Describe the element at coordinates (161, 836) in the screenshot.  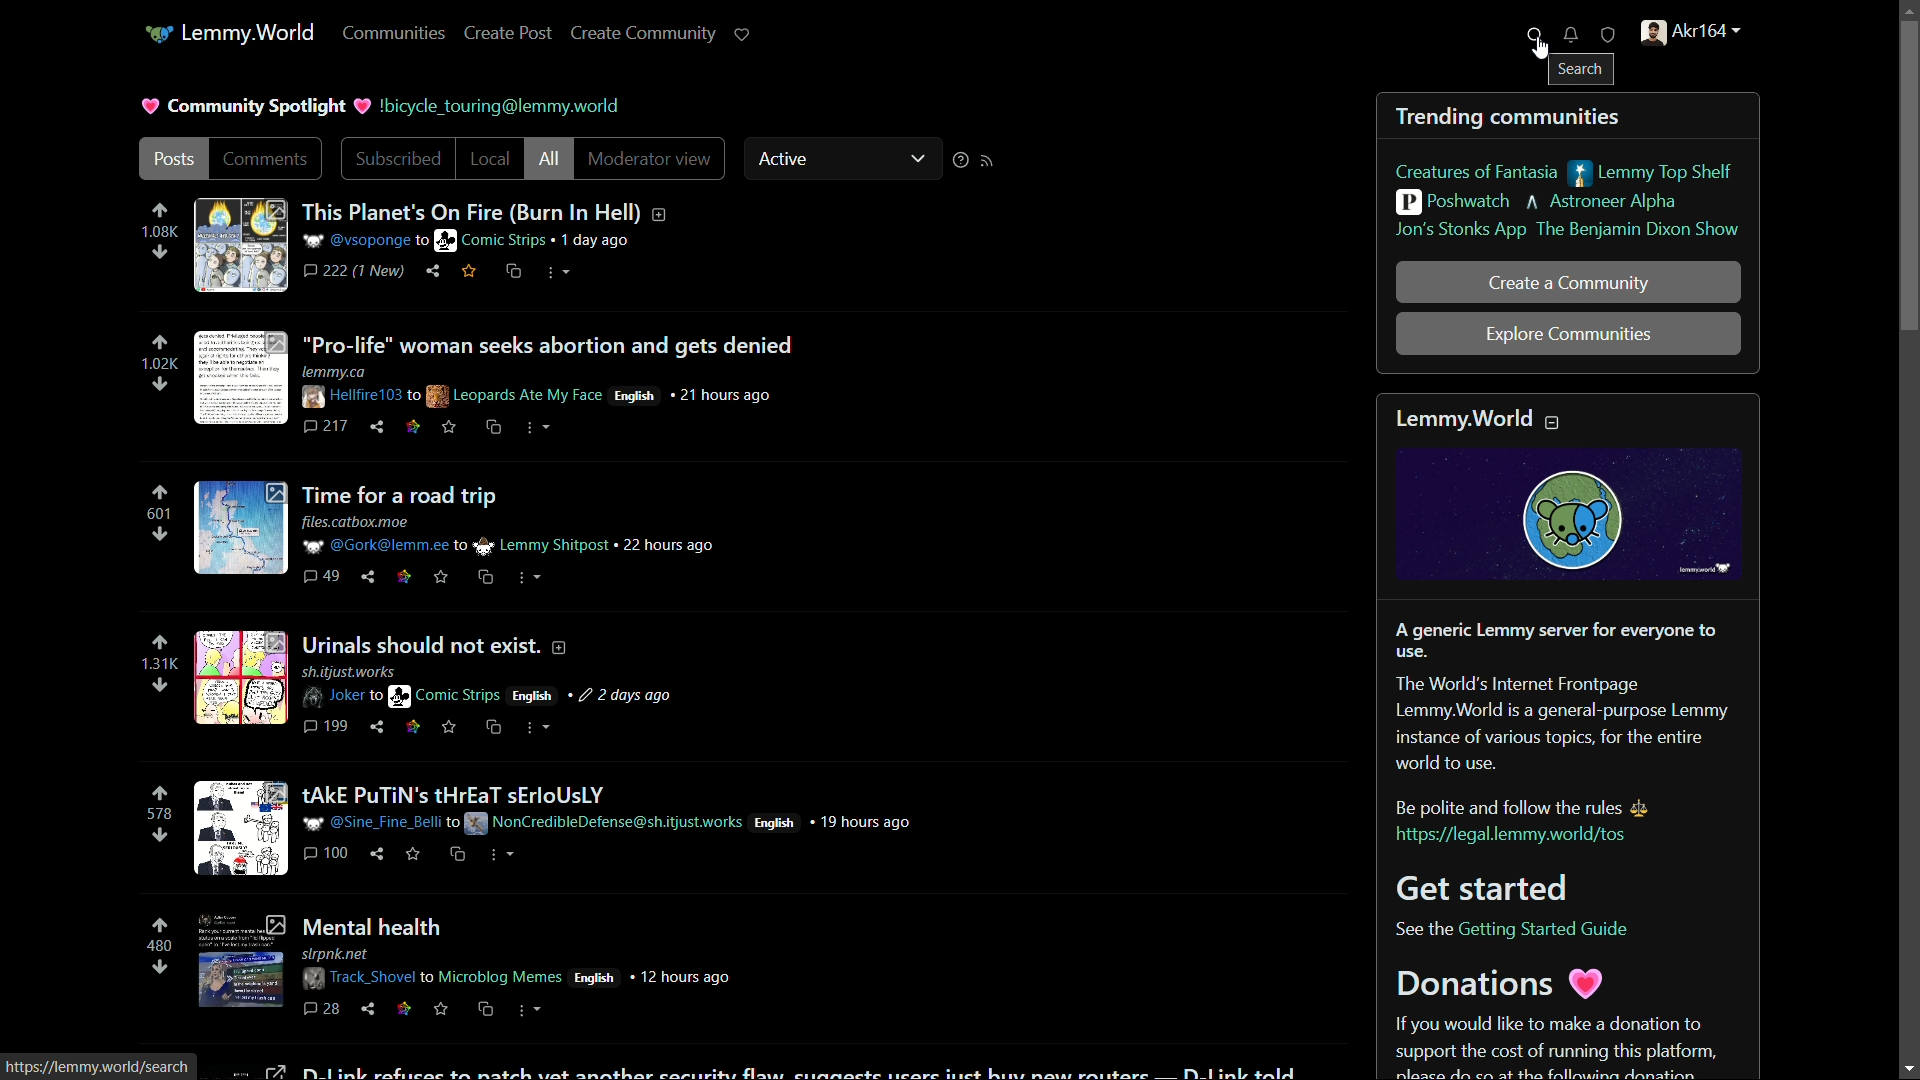
I see `downvote` at that location.